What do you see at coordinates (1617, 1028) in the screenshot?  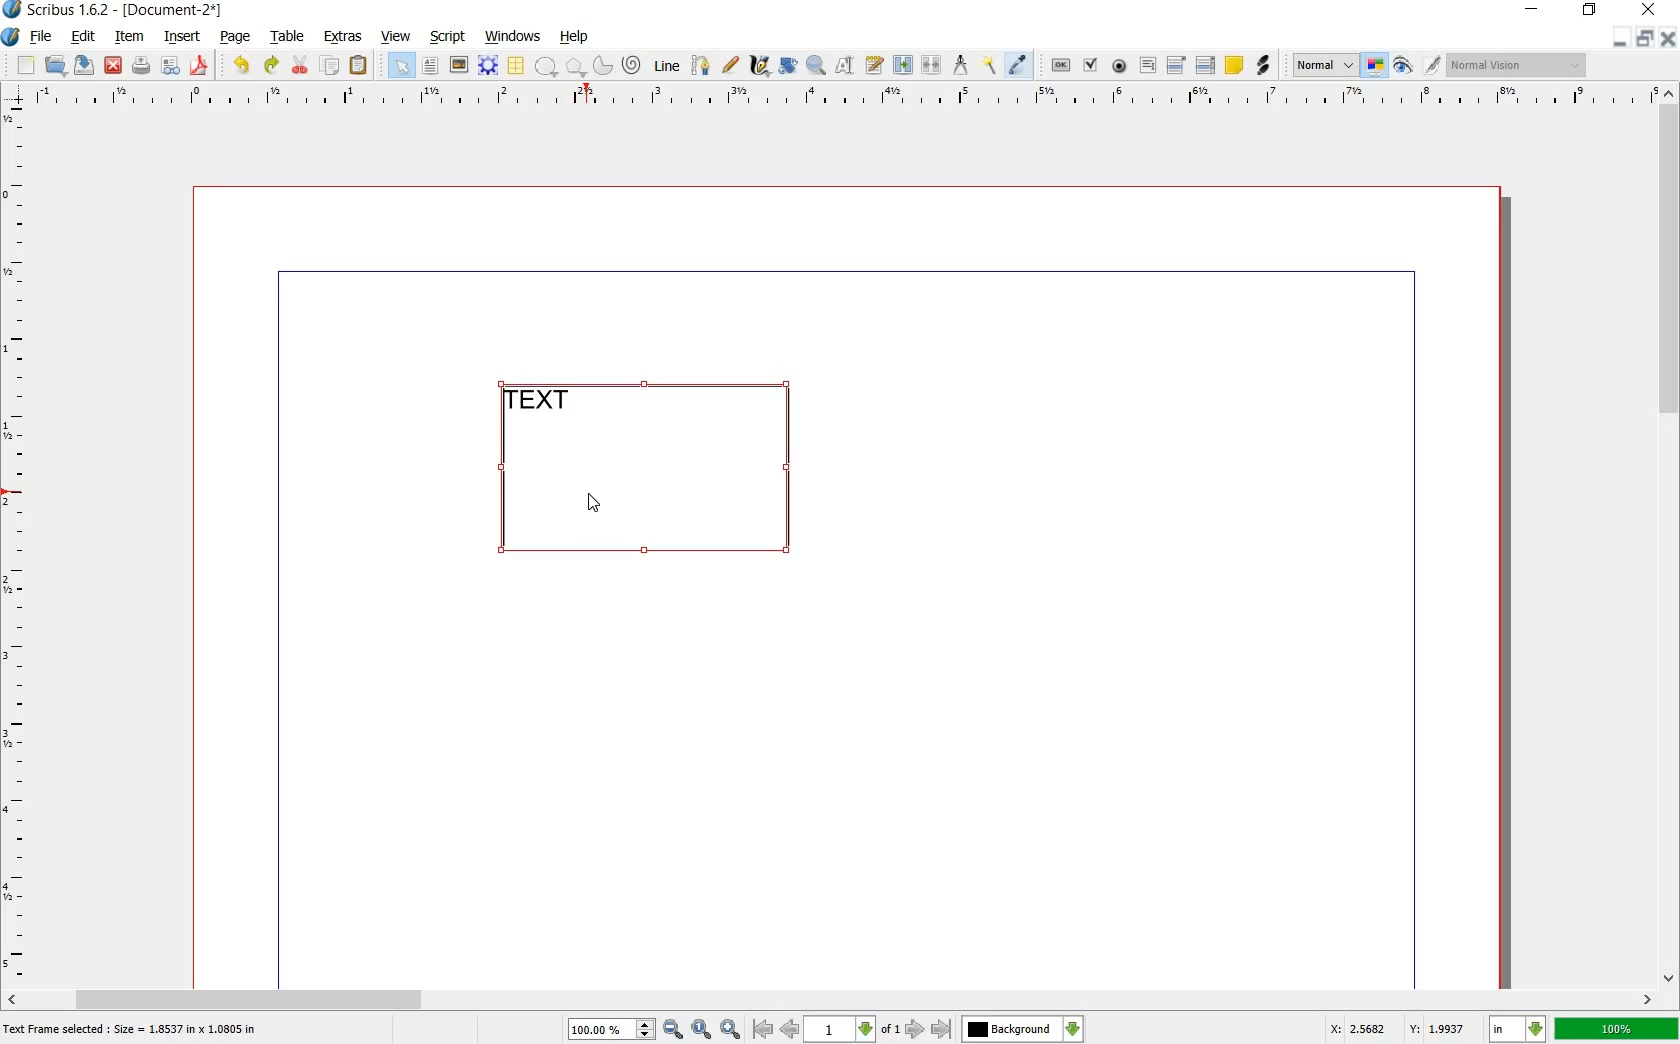 I see `100%` at bounding box center [1617, 1028].